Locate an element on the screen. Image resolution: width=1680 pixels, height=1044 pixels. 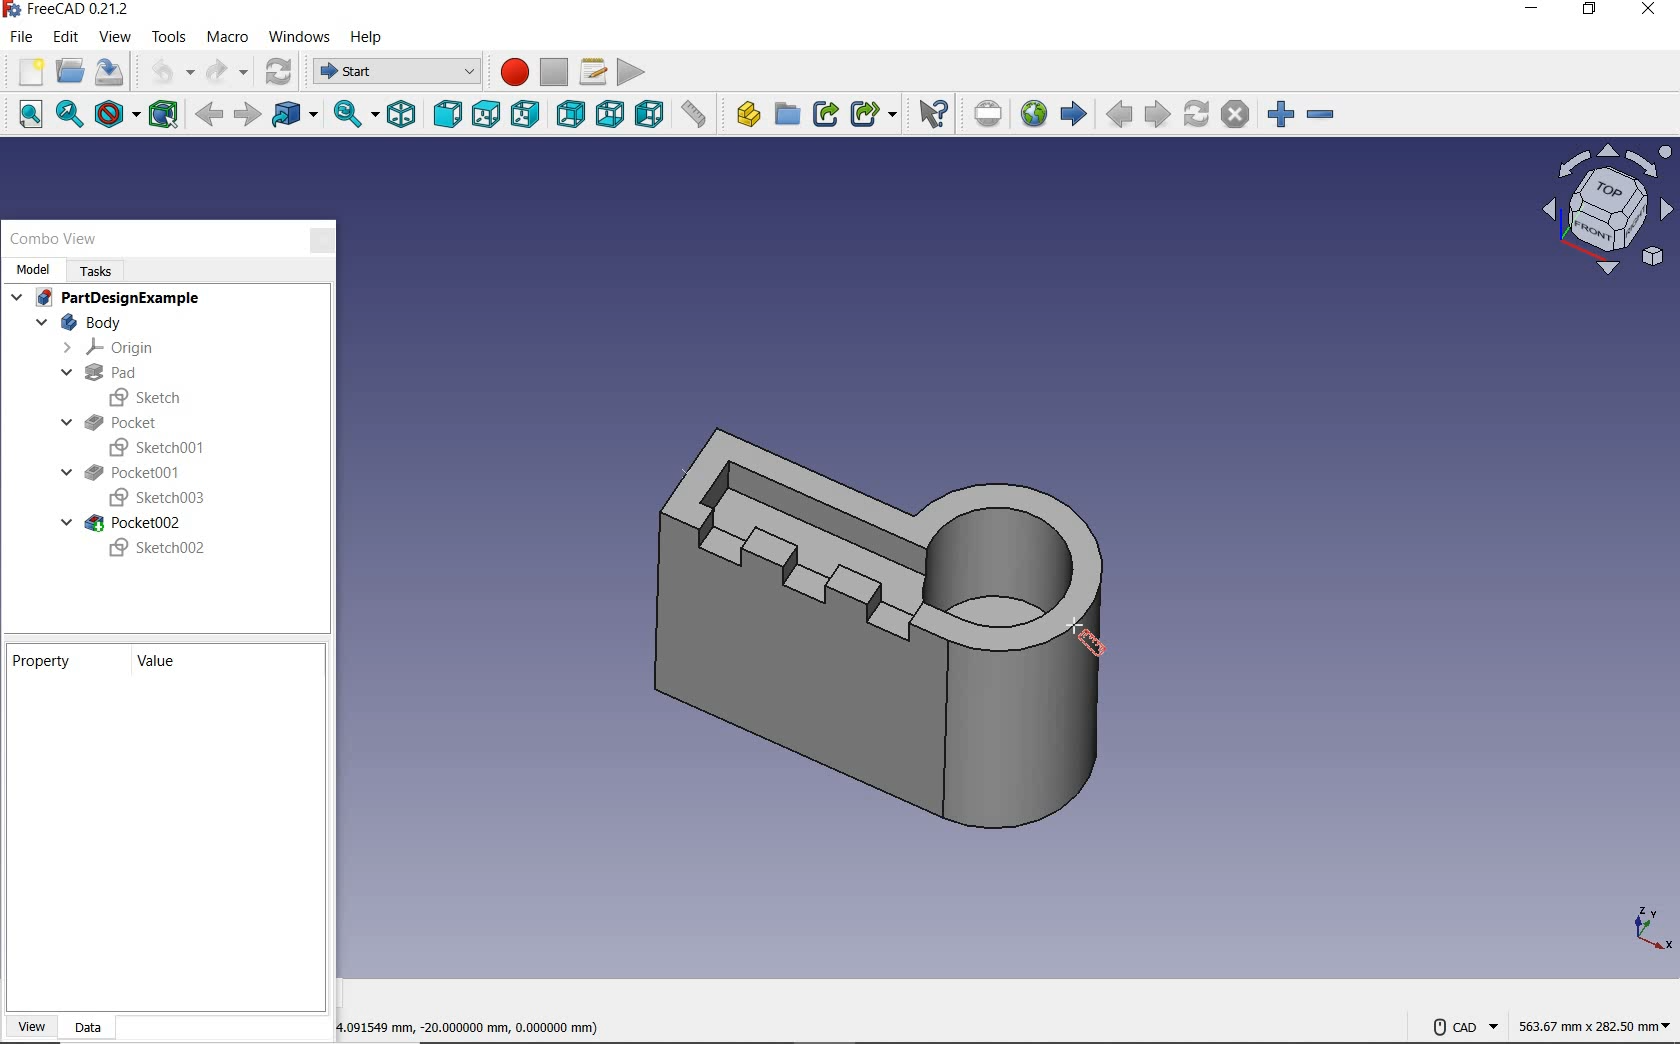
4.091549 mm,-20.000000 mm, 0.000000 mm)(dimensions) is located at coordinates (496, 1025).